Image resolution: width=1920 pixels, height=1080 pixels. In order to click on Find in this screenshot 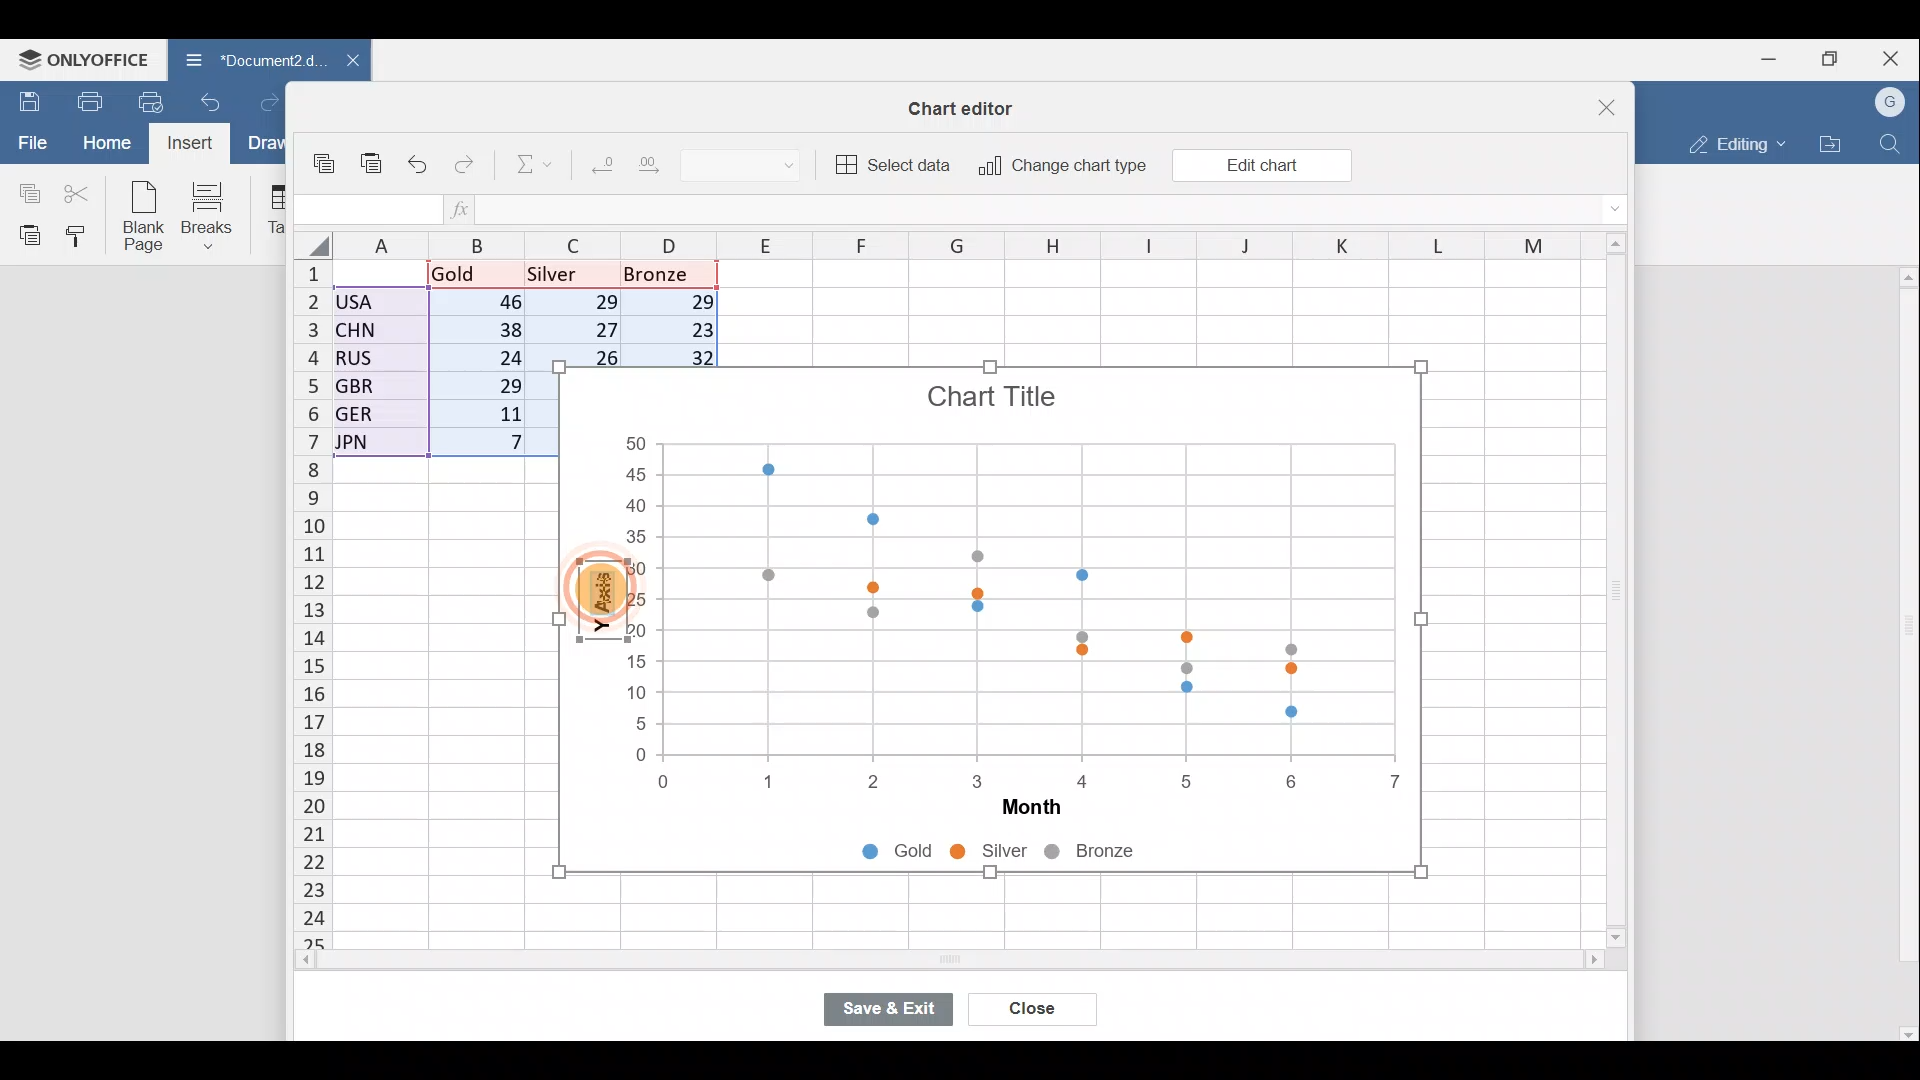, I will do `click(1891, 144)`.